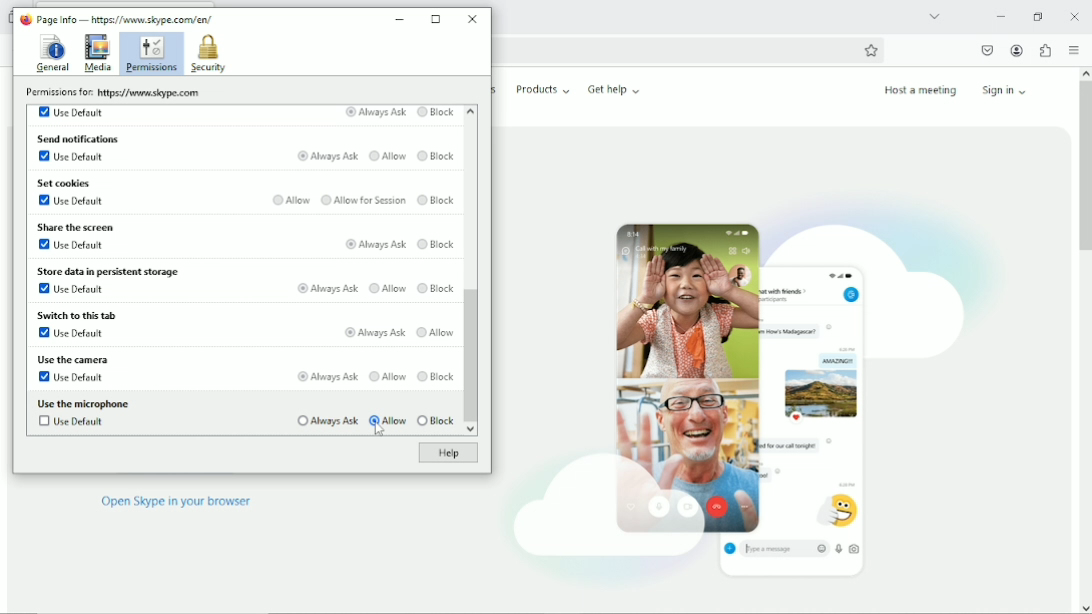 Image resolution: width=1092 pixels, height=614 pixels. I want to click on Security, so click(208, 54).